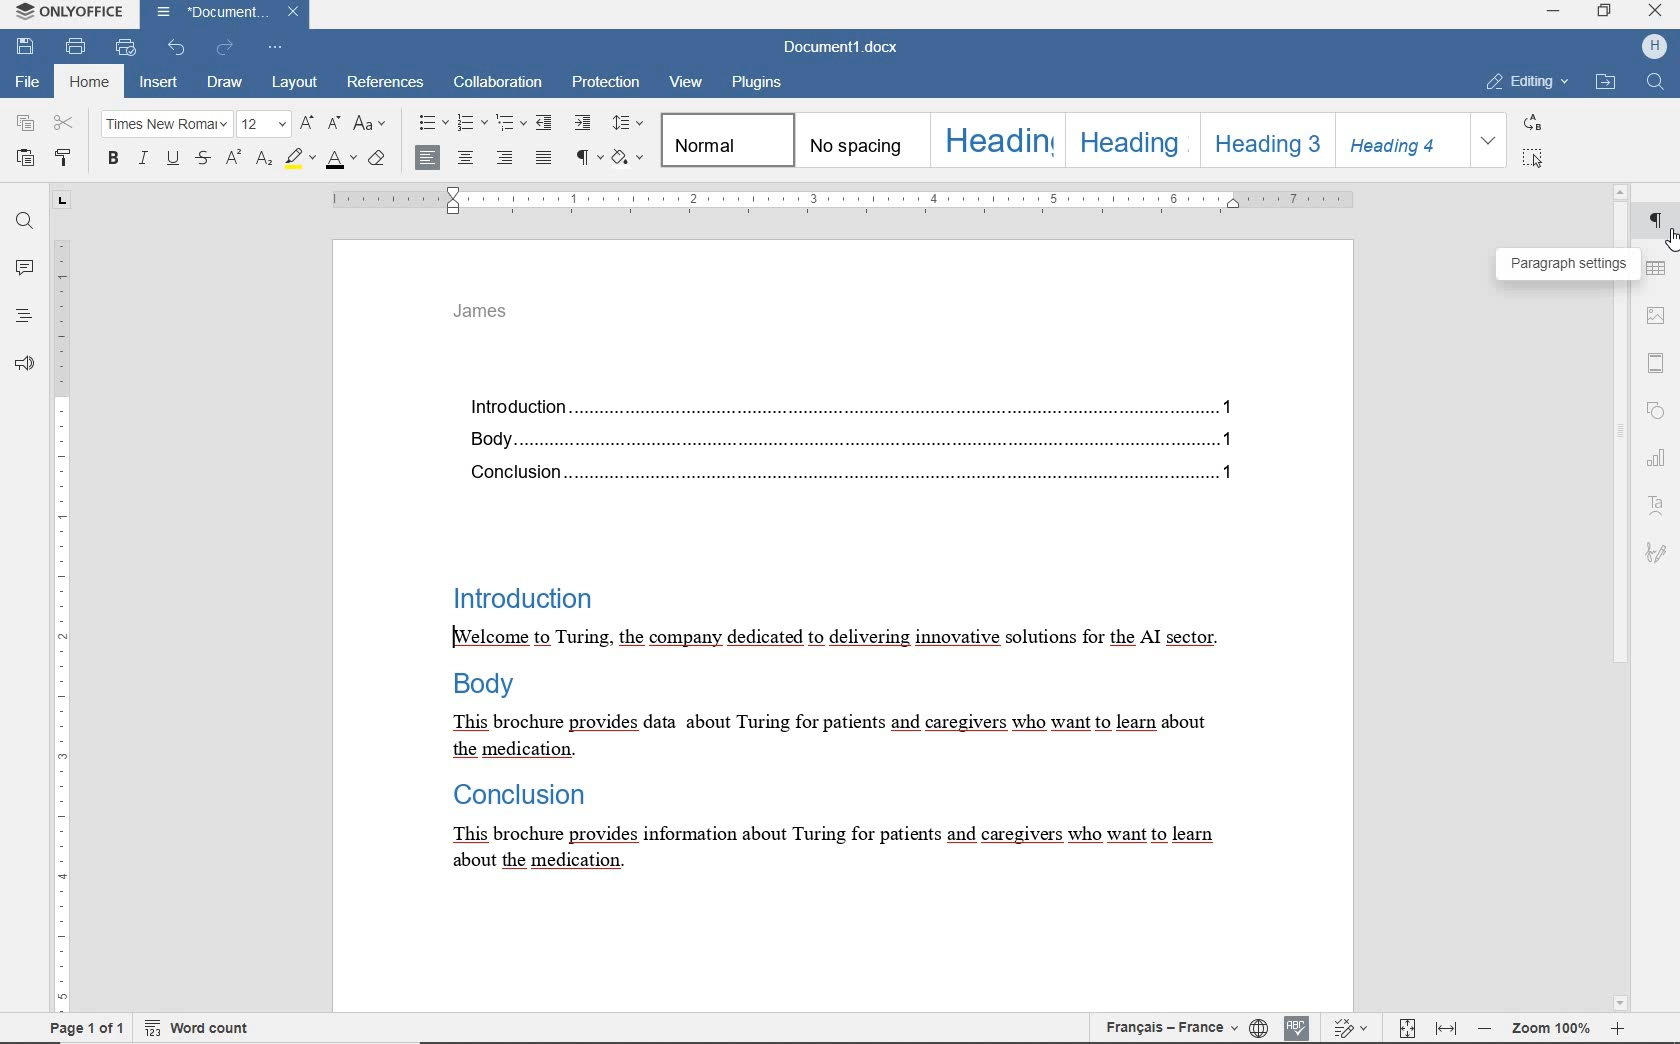 This screenshot has width=1680, height=1044. Describe the element at coordinates (30, 84) in the screenshot. I see `file` at that location.